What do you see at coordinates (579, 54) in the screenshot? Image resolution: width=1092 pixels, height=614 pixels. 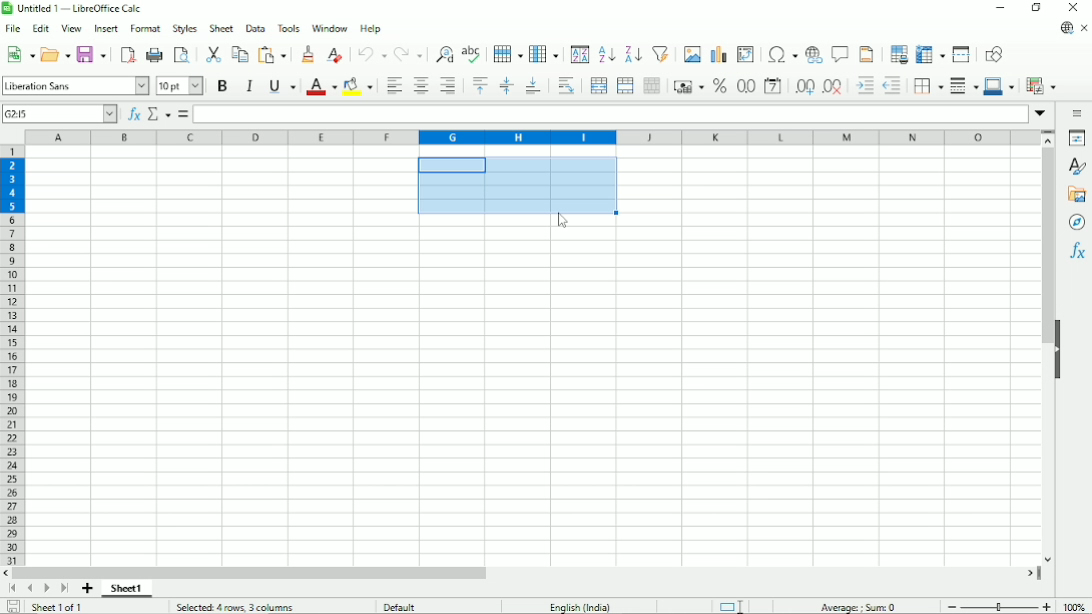 I see `Sort` at bounding box center [579, 54].